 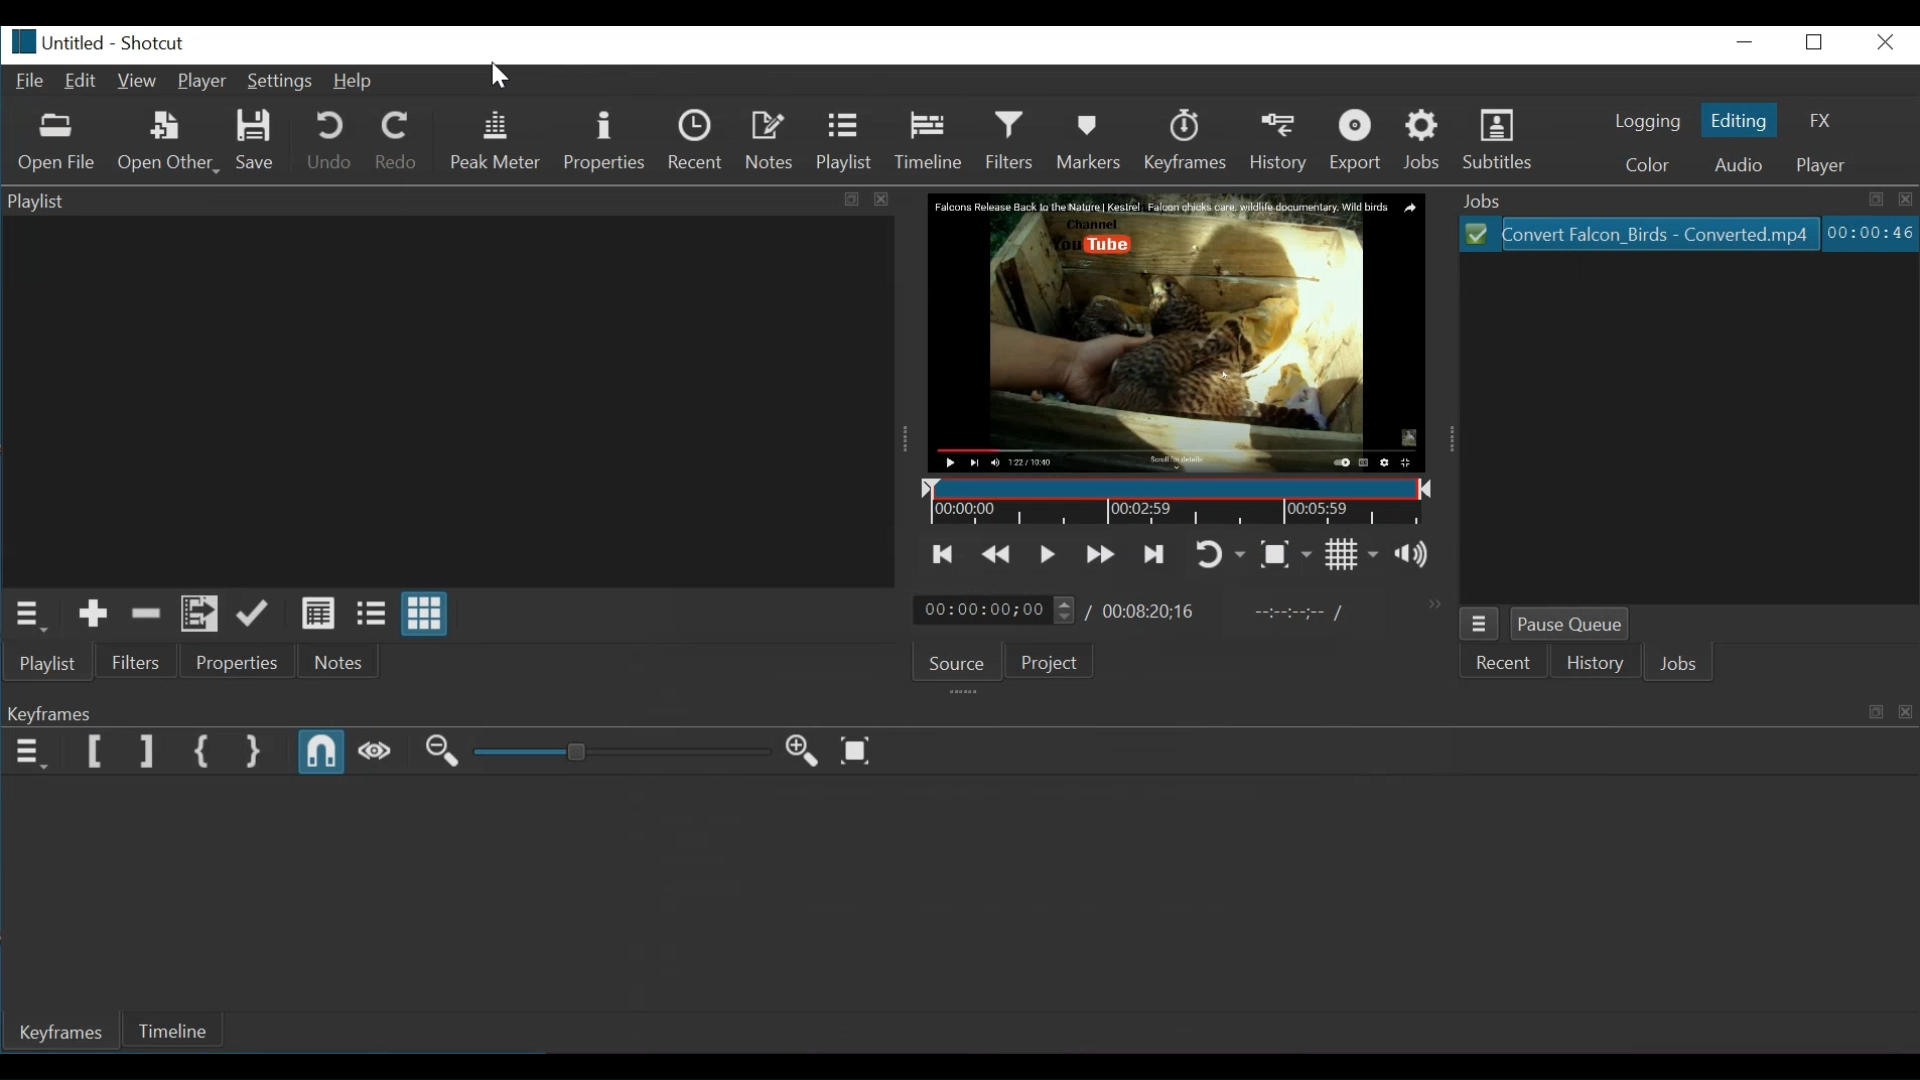 I want to click on Save, so click(x=262, y=142).